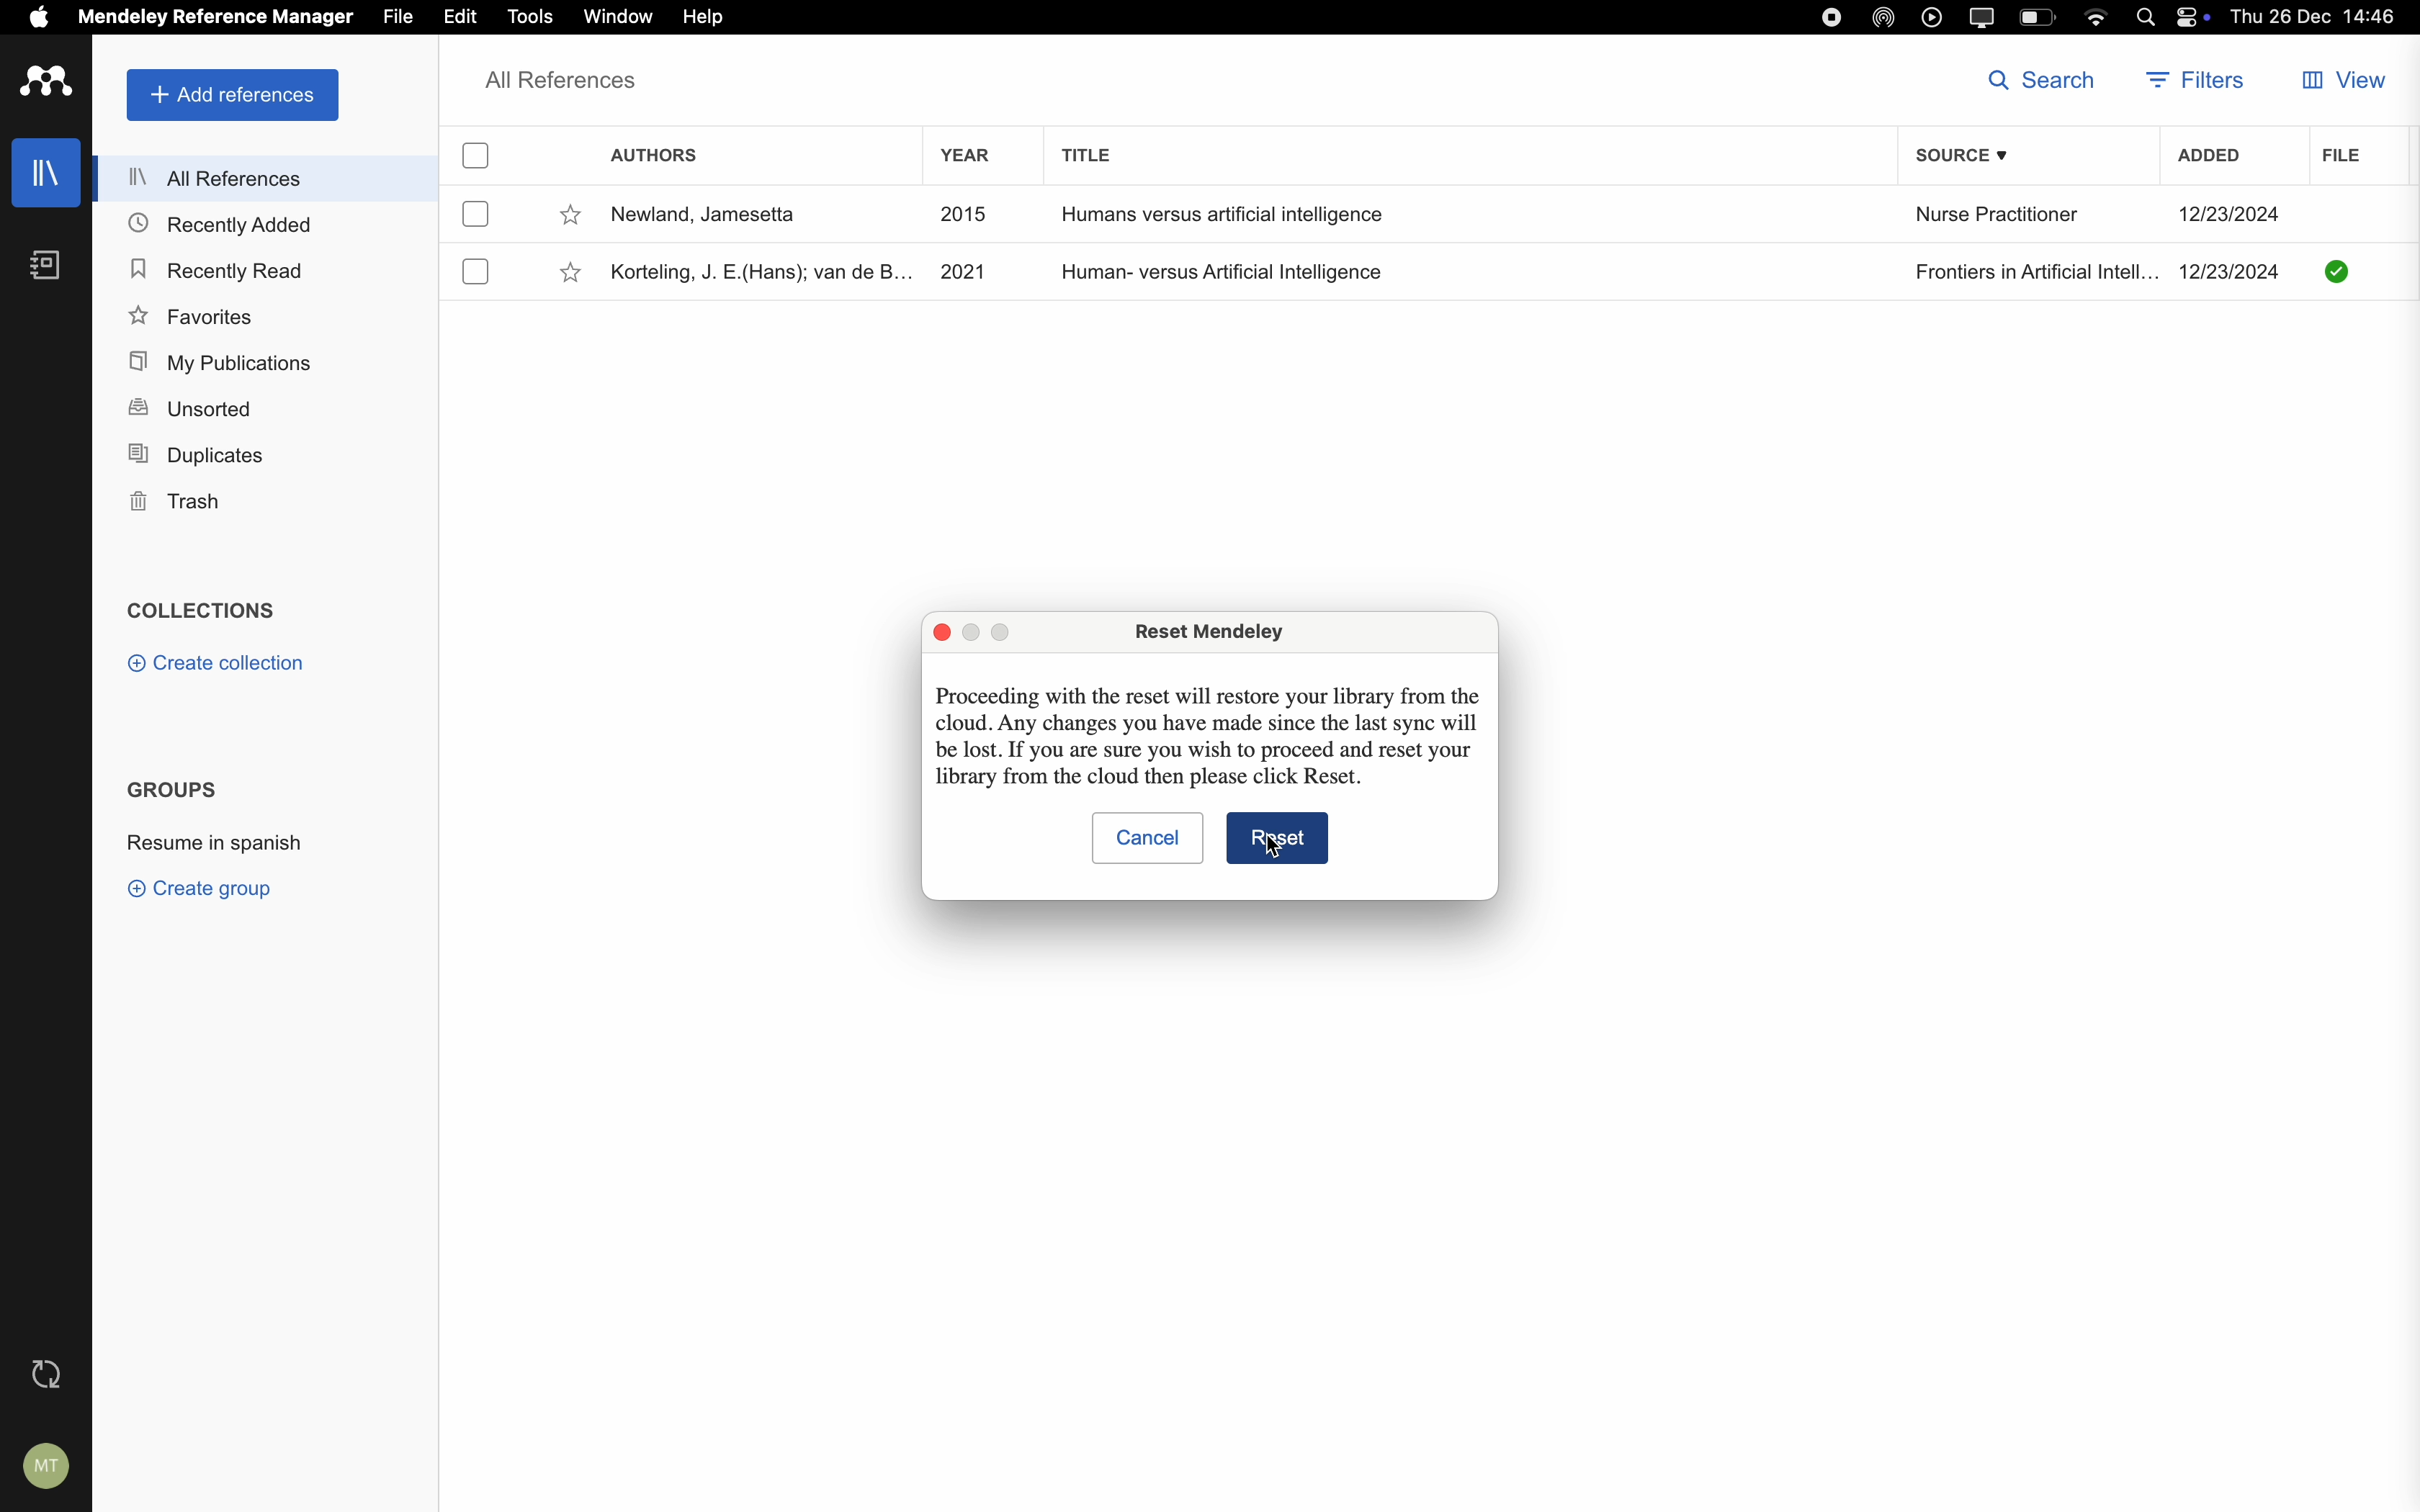  Describe the element at coordinates (970, 154) in the screenshot. I see `year` at that location.